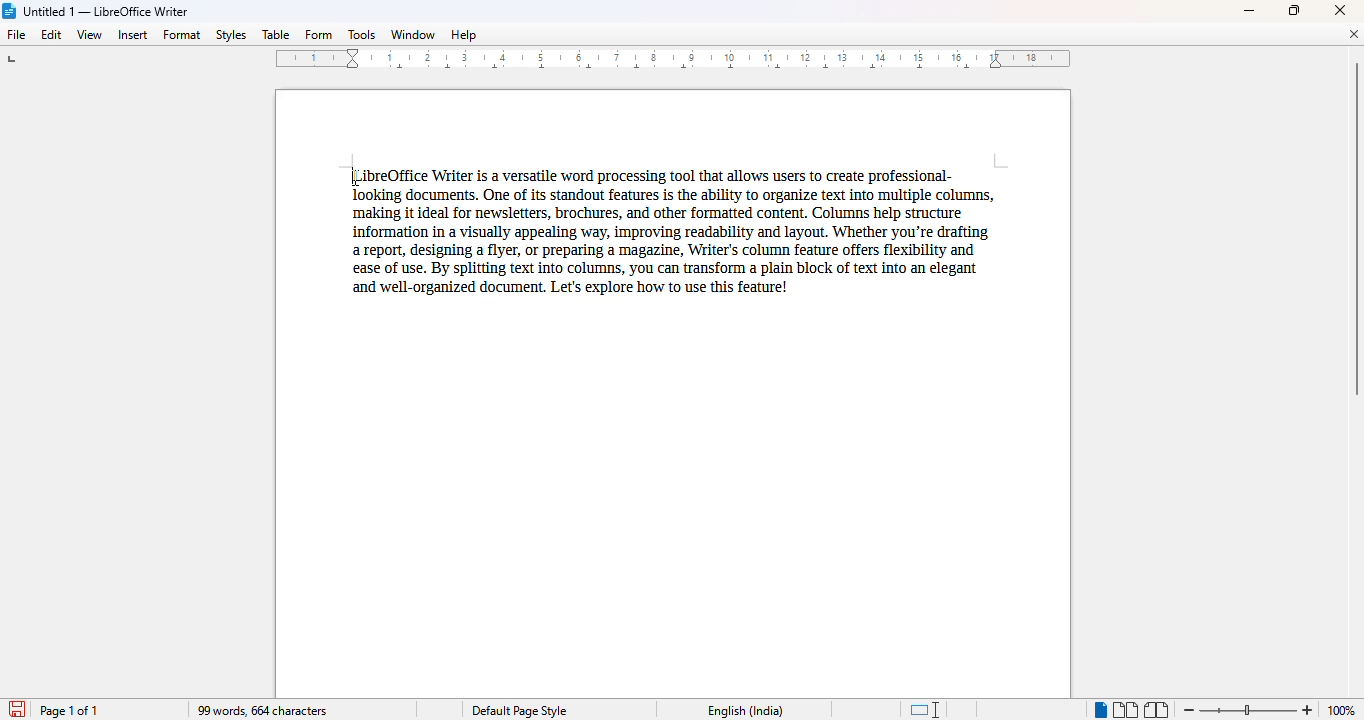 This screenshot has width=1364, height=720. I want to click on cursor, so click(350, 177).